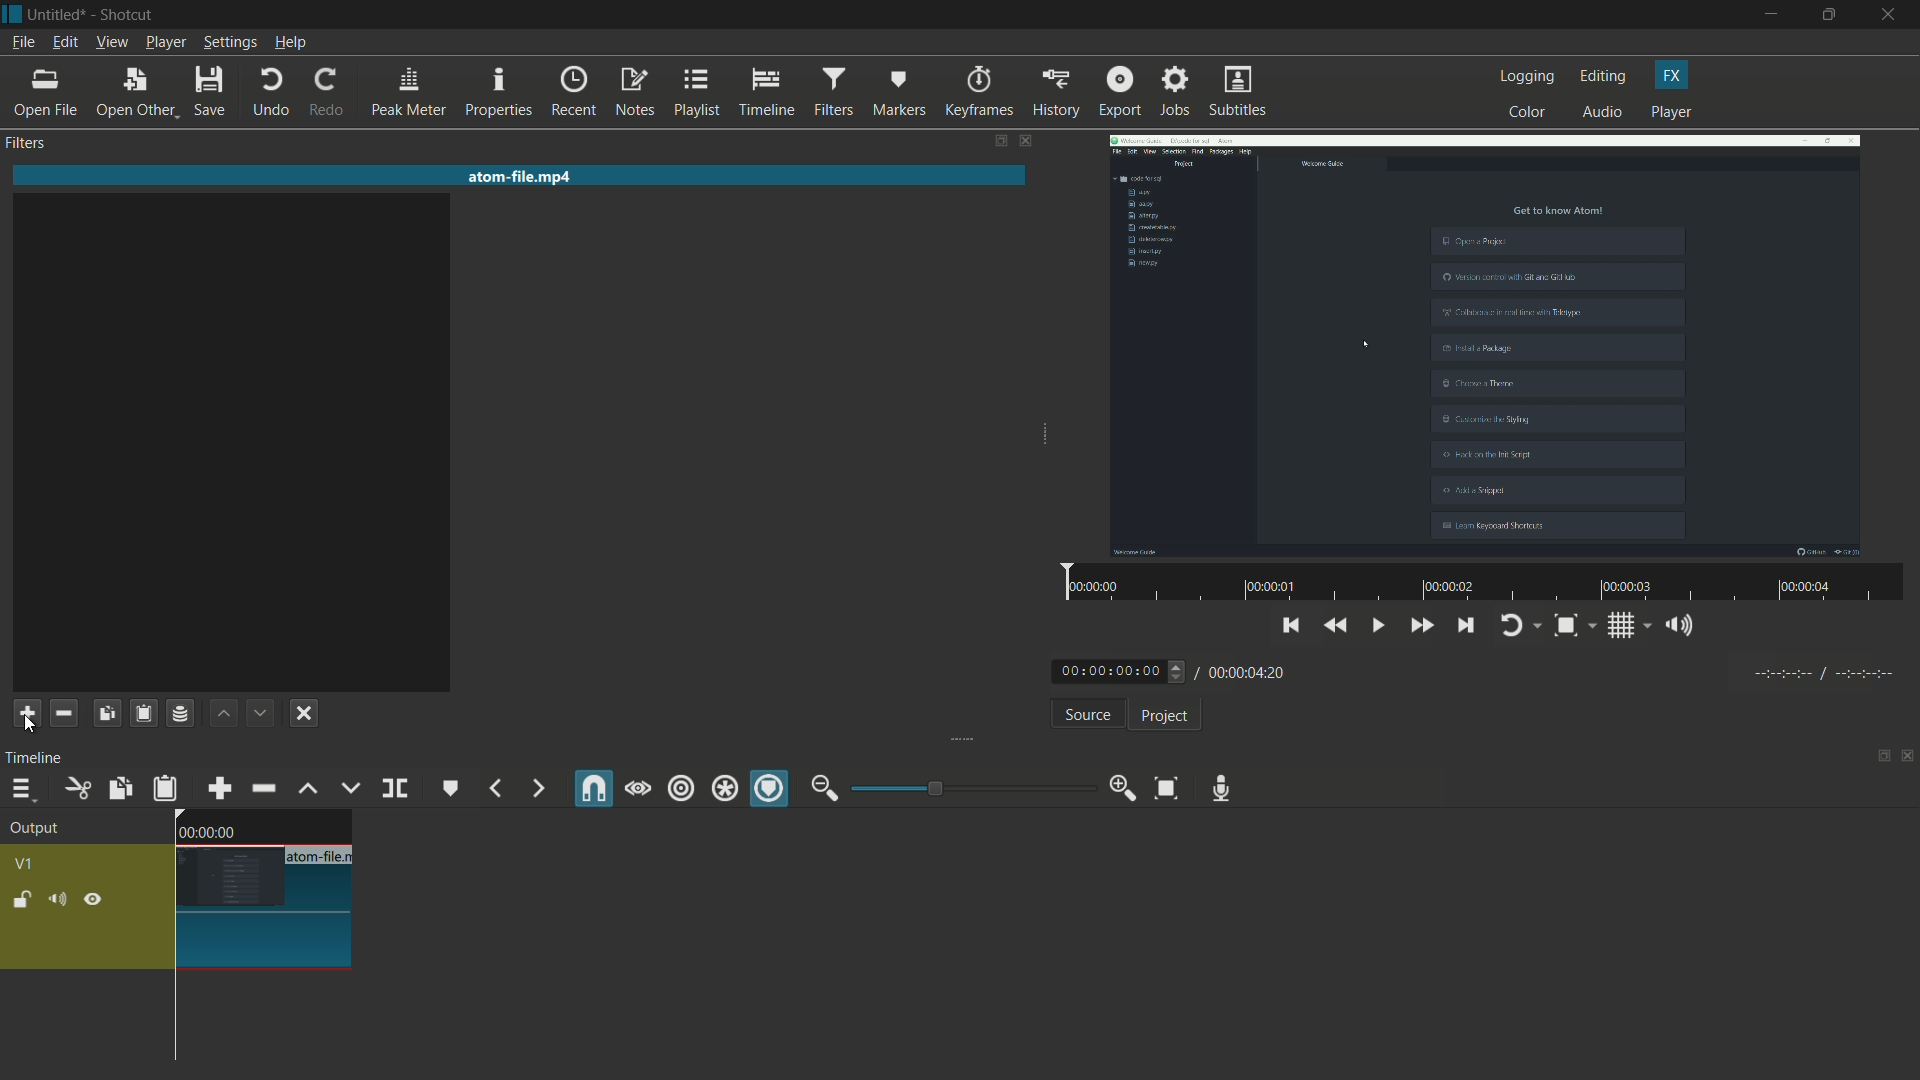 The width and height of the screenshot is (1920, 1080). Describe the element at coordinates (61, 900) in the screenshot. I see `mute` at that location.